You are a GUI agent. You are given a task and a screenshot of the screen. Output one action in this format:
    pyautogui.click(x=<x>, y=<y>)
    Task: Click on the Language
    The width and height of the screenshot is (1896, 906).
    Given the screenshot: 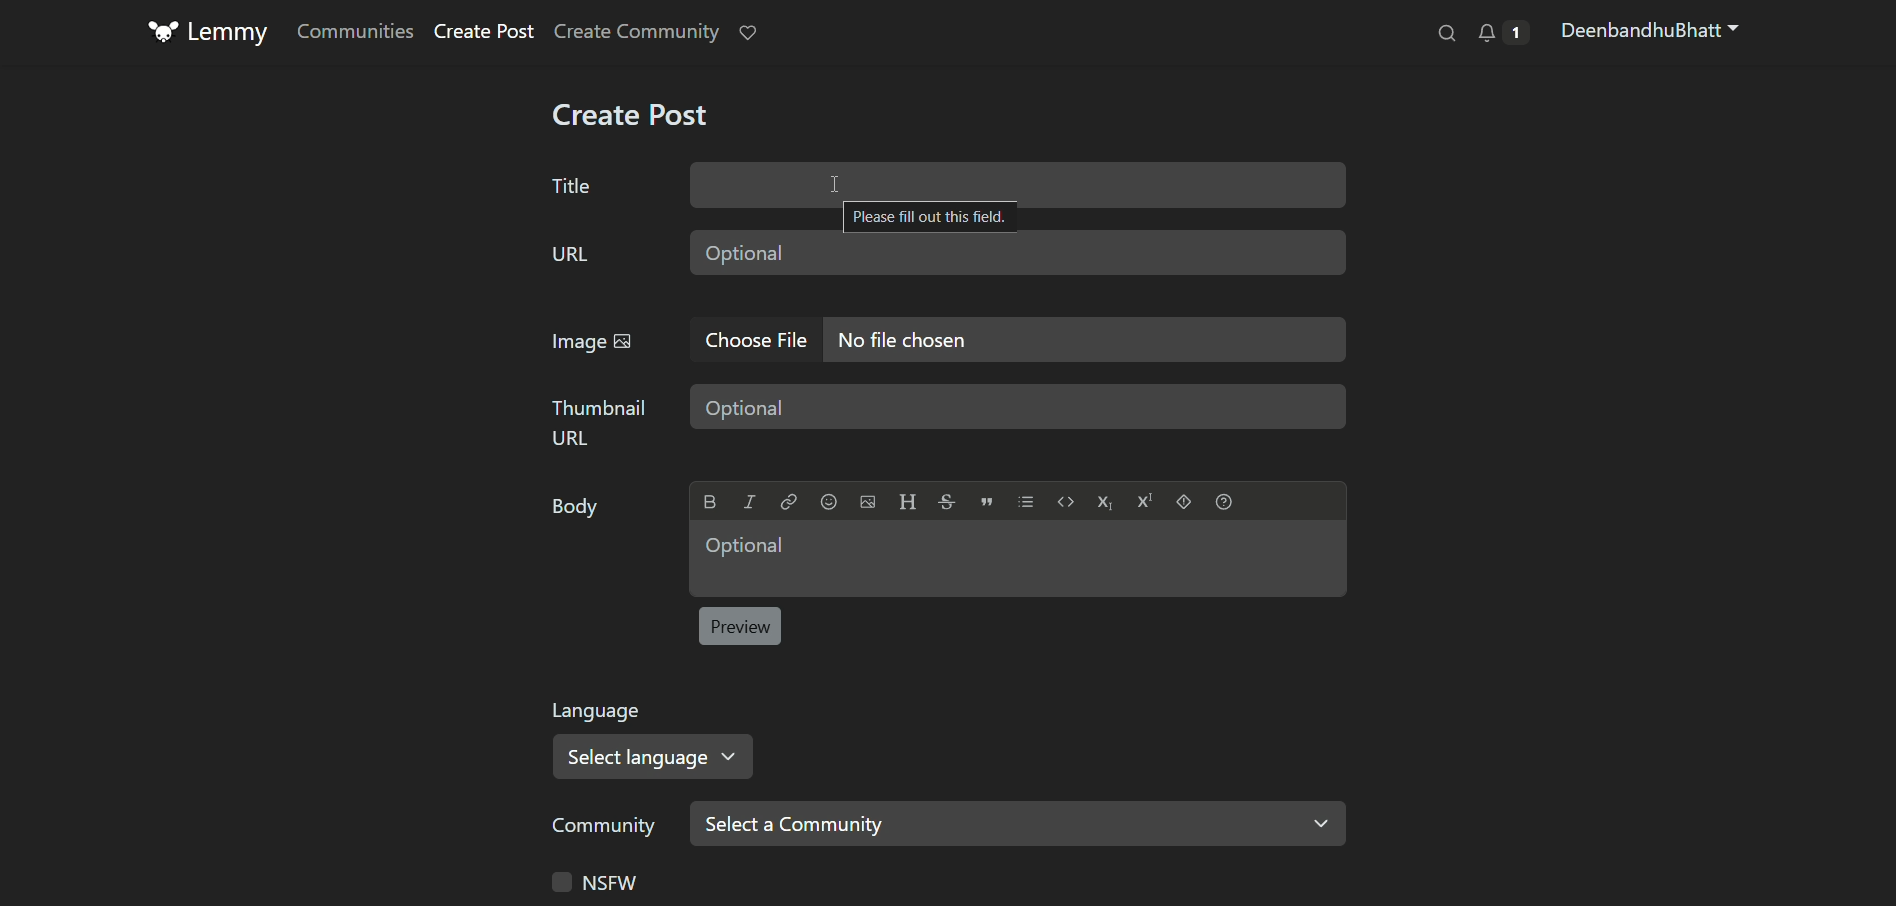 What is the action you would take?
    pyautogui.click(x=603, y=711)
    